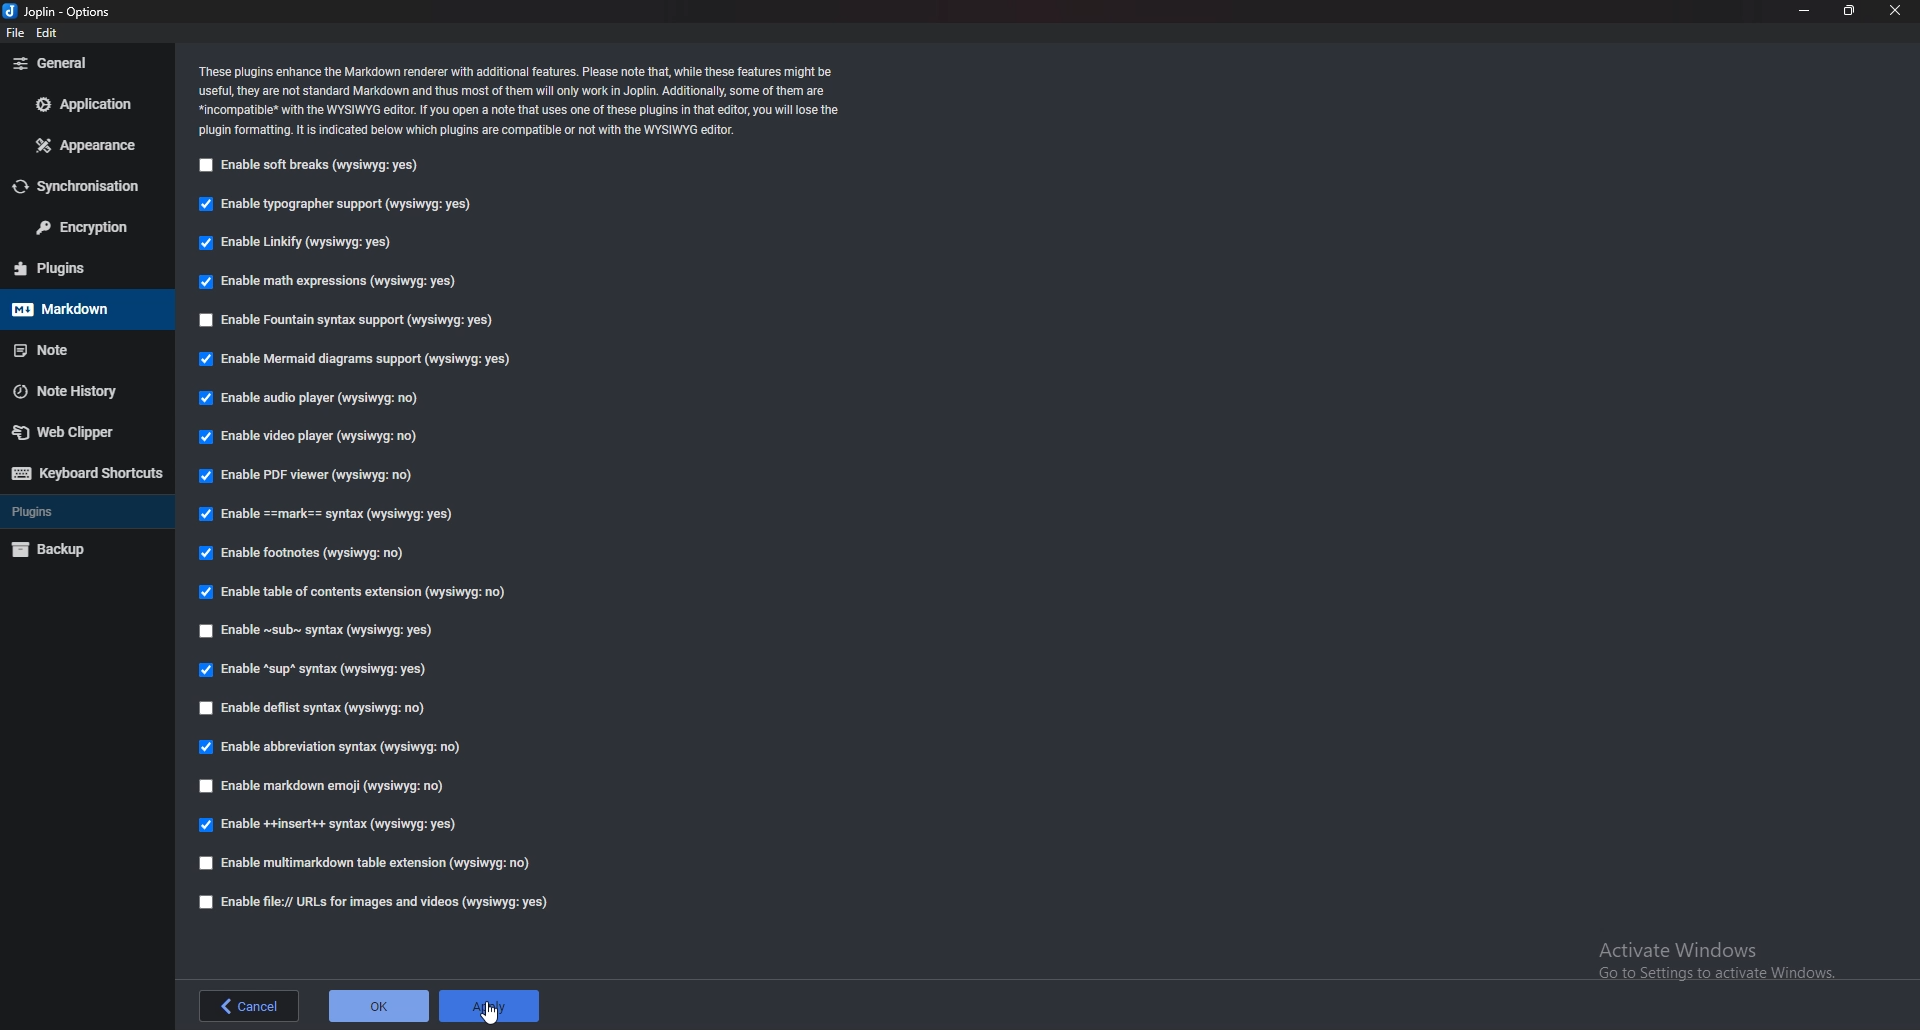  What do you see at coordinates (85, 512) in the screenshot?
I see `plugins` at bounding box center [85, 512].